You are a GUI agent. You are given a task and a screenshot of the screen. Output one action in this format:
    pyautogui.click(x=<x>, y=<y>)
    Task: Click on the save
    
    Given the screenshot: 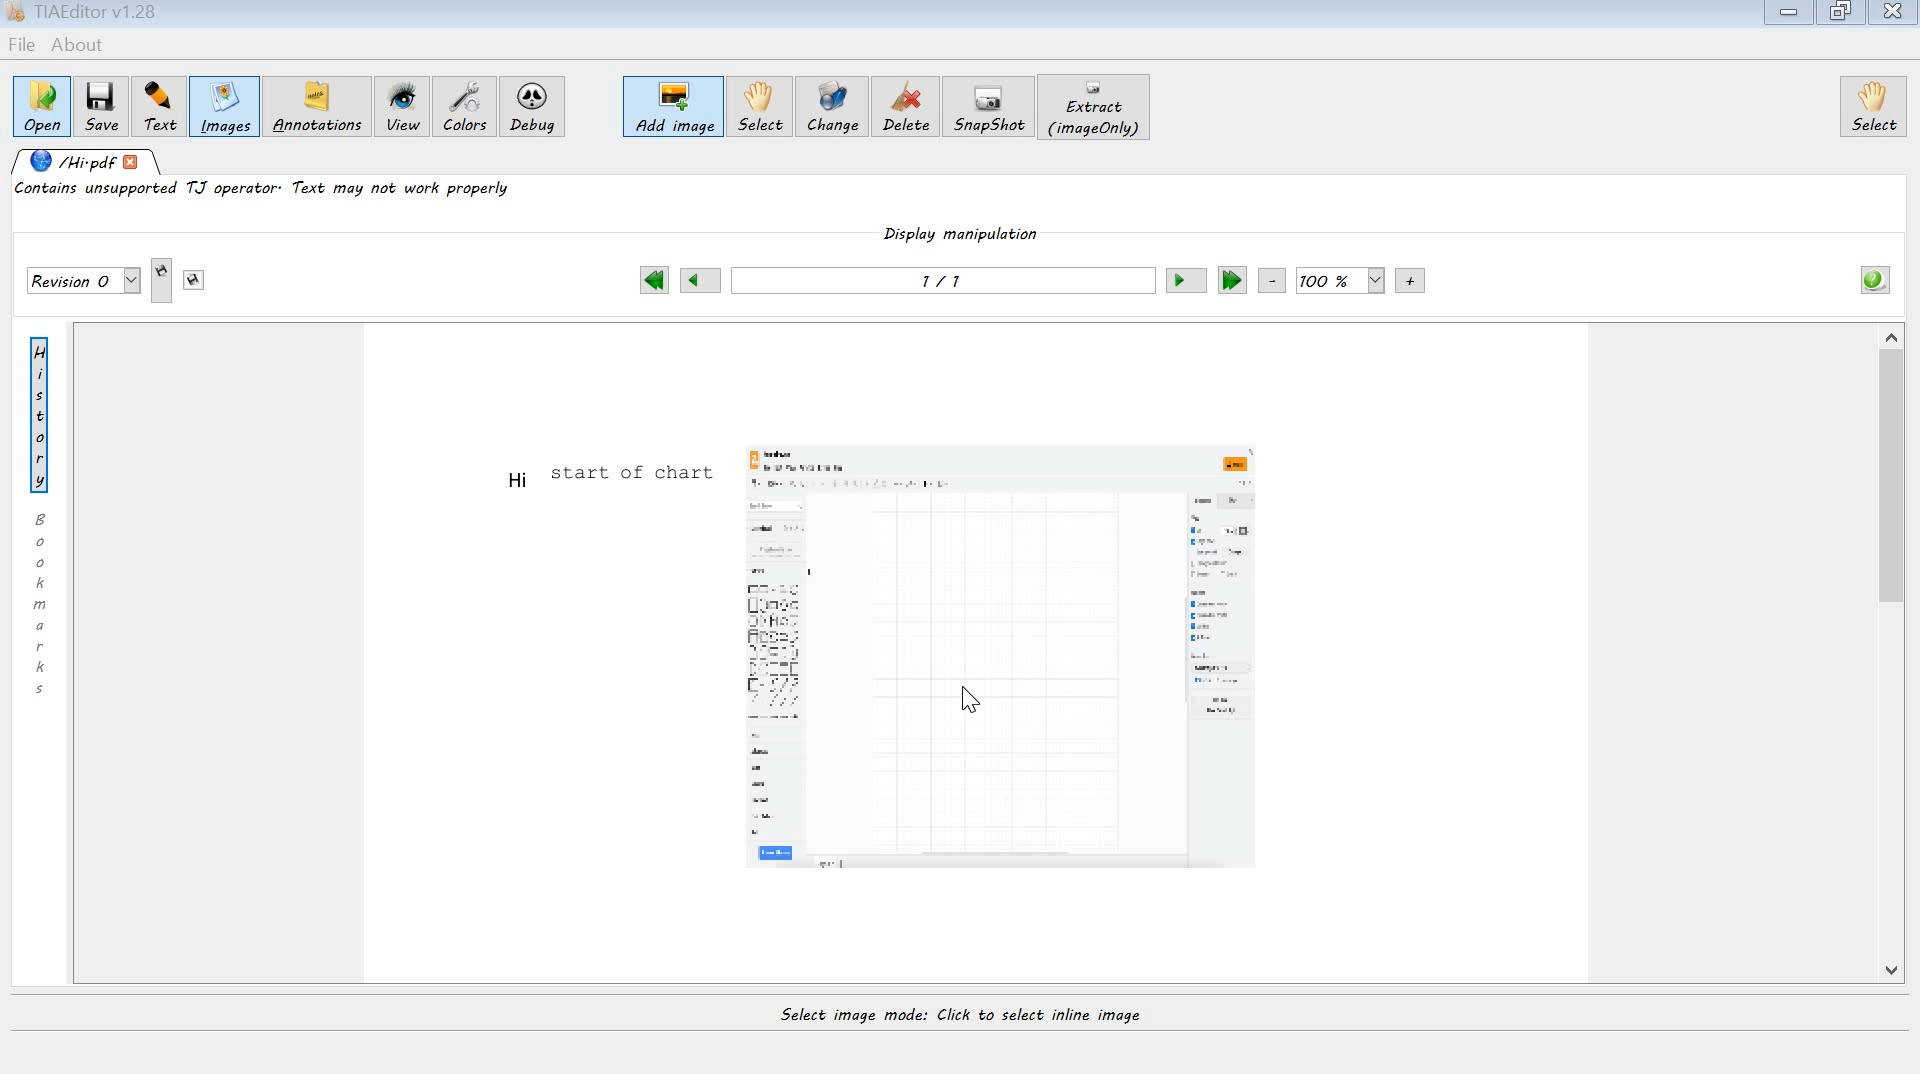 What is the action you would take?
    pyautogui.click(x=101, y=105)
    